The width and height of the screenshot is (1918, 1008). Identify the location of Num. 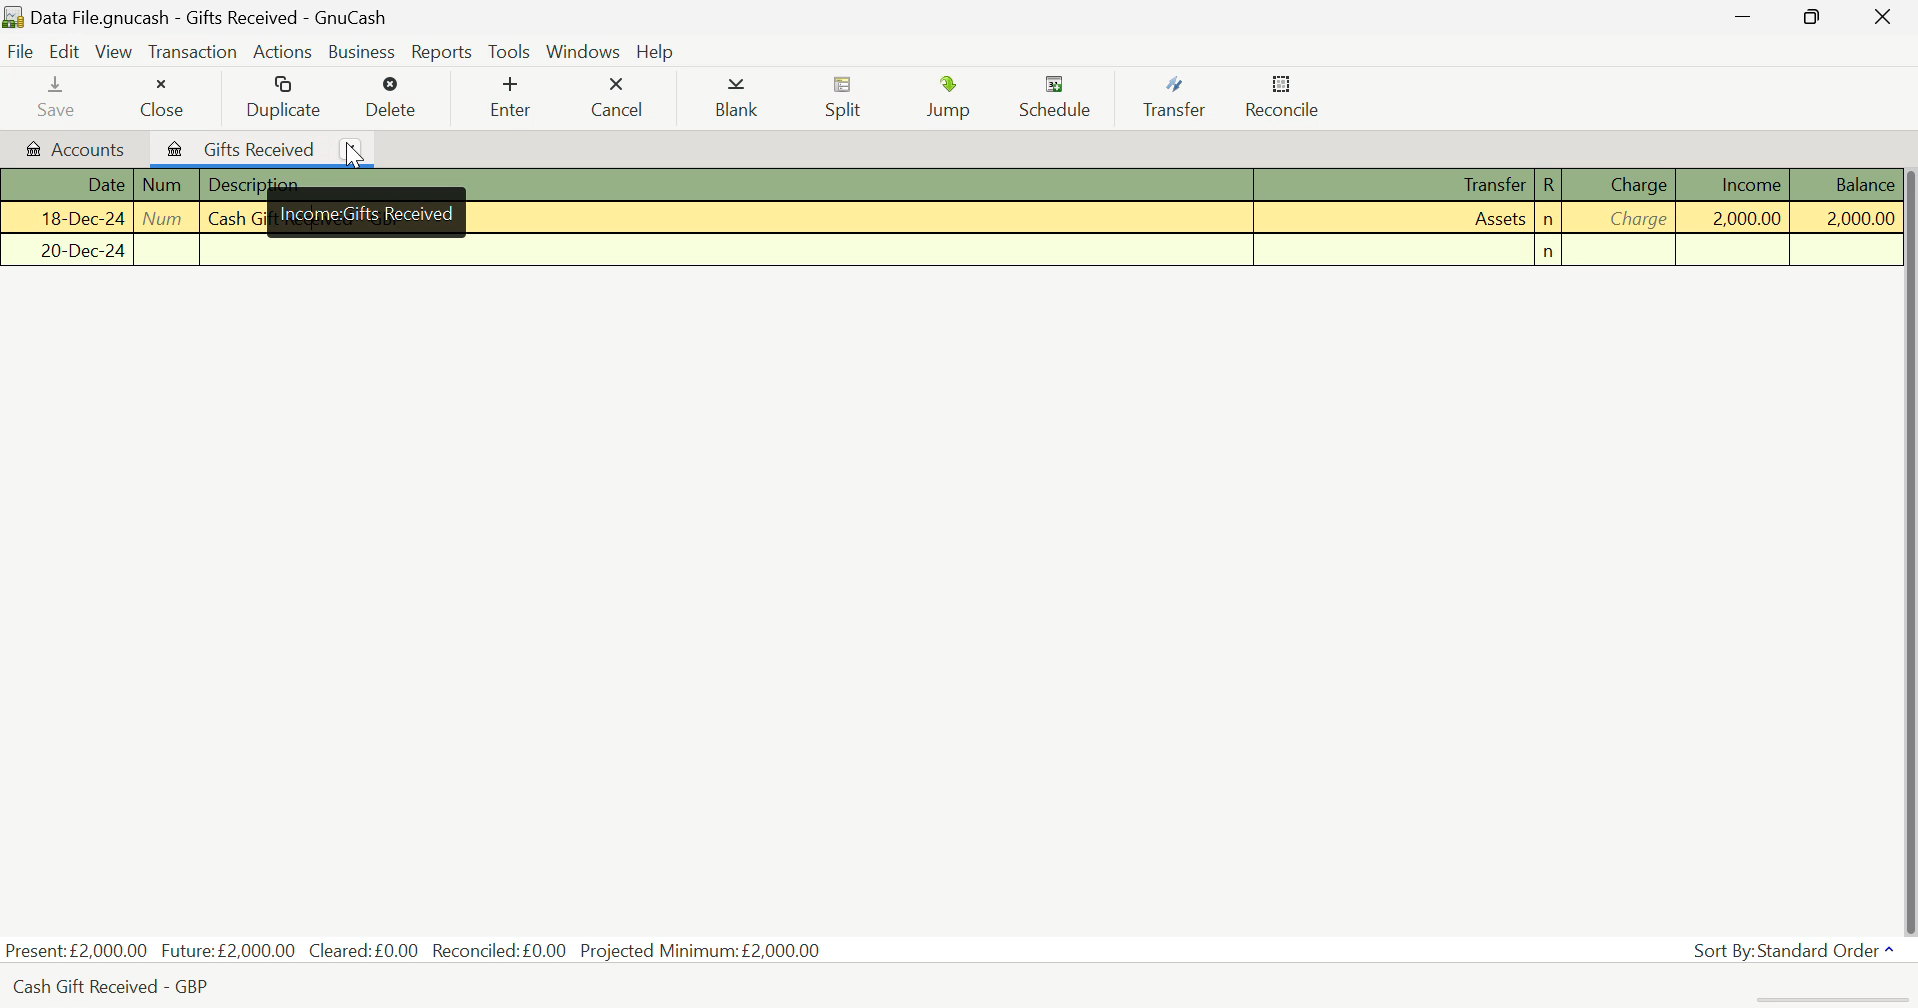
(167, 185).